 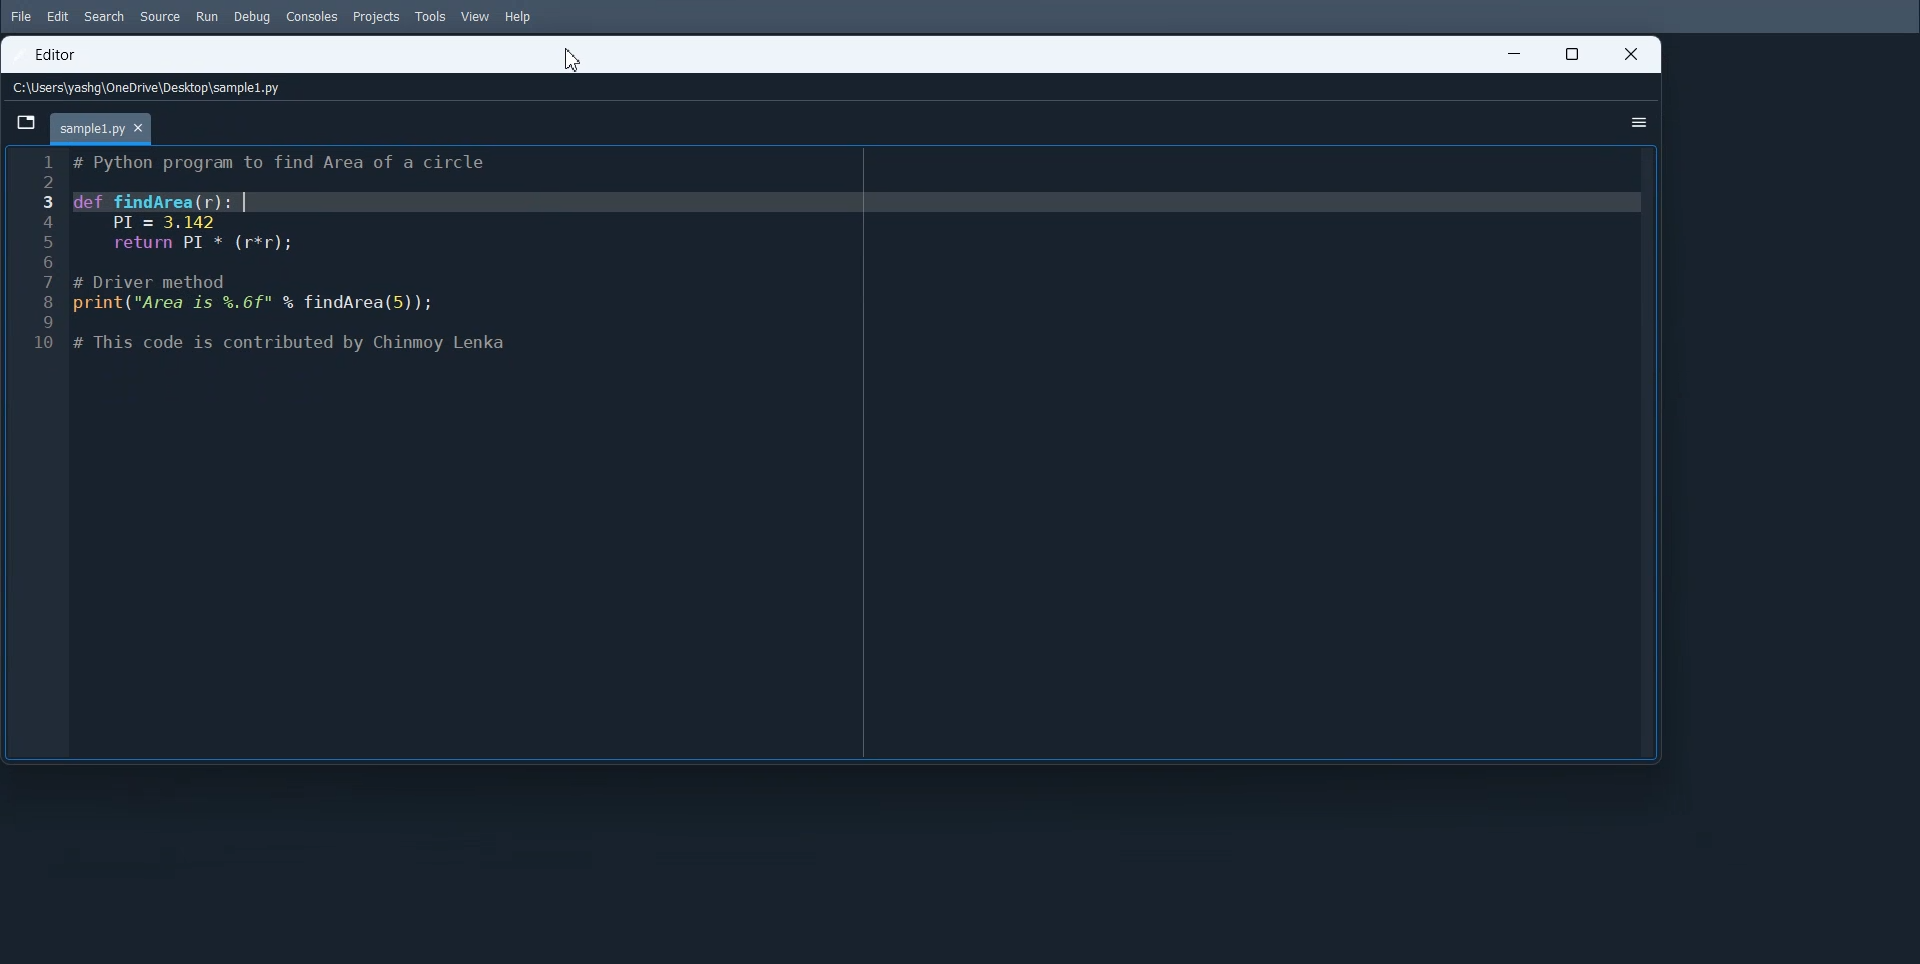 What do you see at coordinates (206, 16) in the screenshot?
I see `Run` at bounding box center [206, 16].